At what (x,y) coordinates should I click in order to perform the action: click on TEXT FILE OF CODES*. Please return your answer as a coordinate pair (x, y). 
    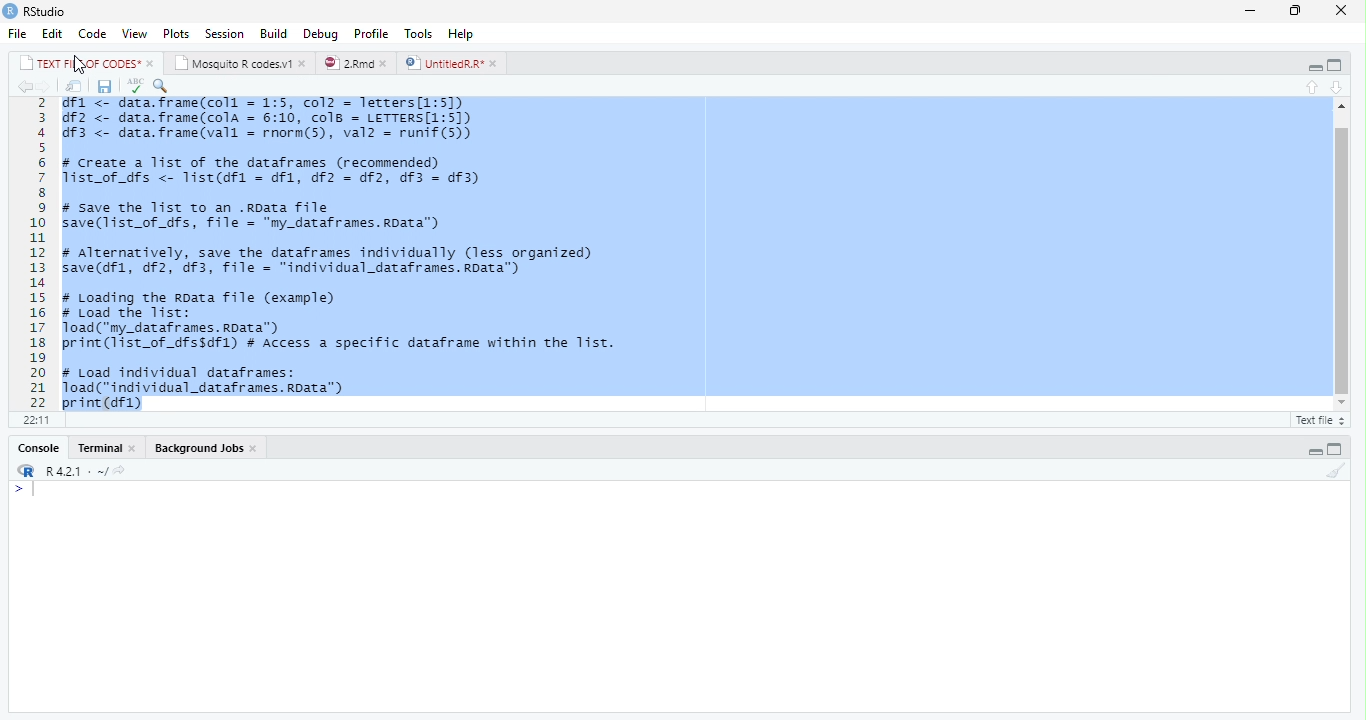
    Looking at the image, I should click on (84, 62).